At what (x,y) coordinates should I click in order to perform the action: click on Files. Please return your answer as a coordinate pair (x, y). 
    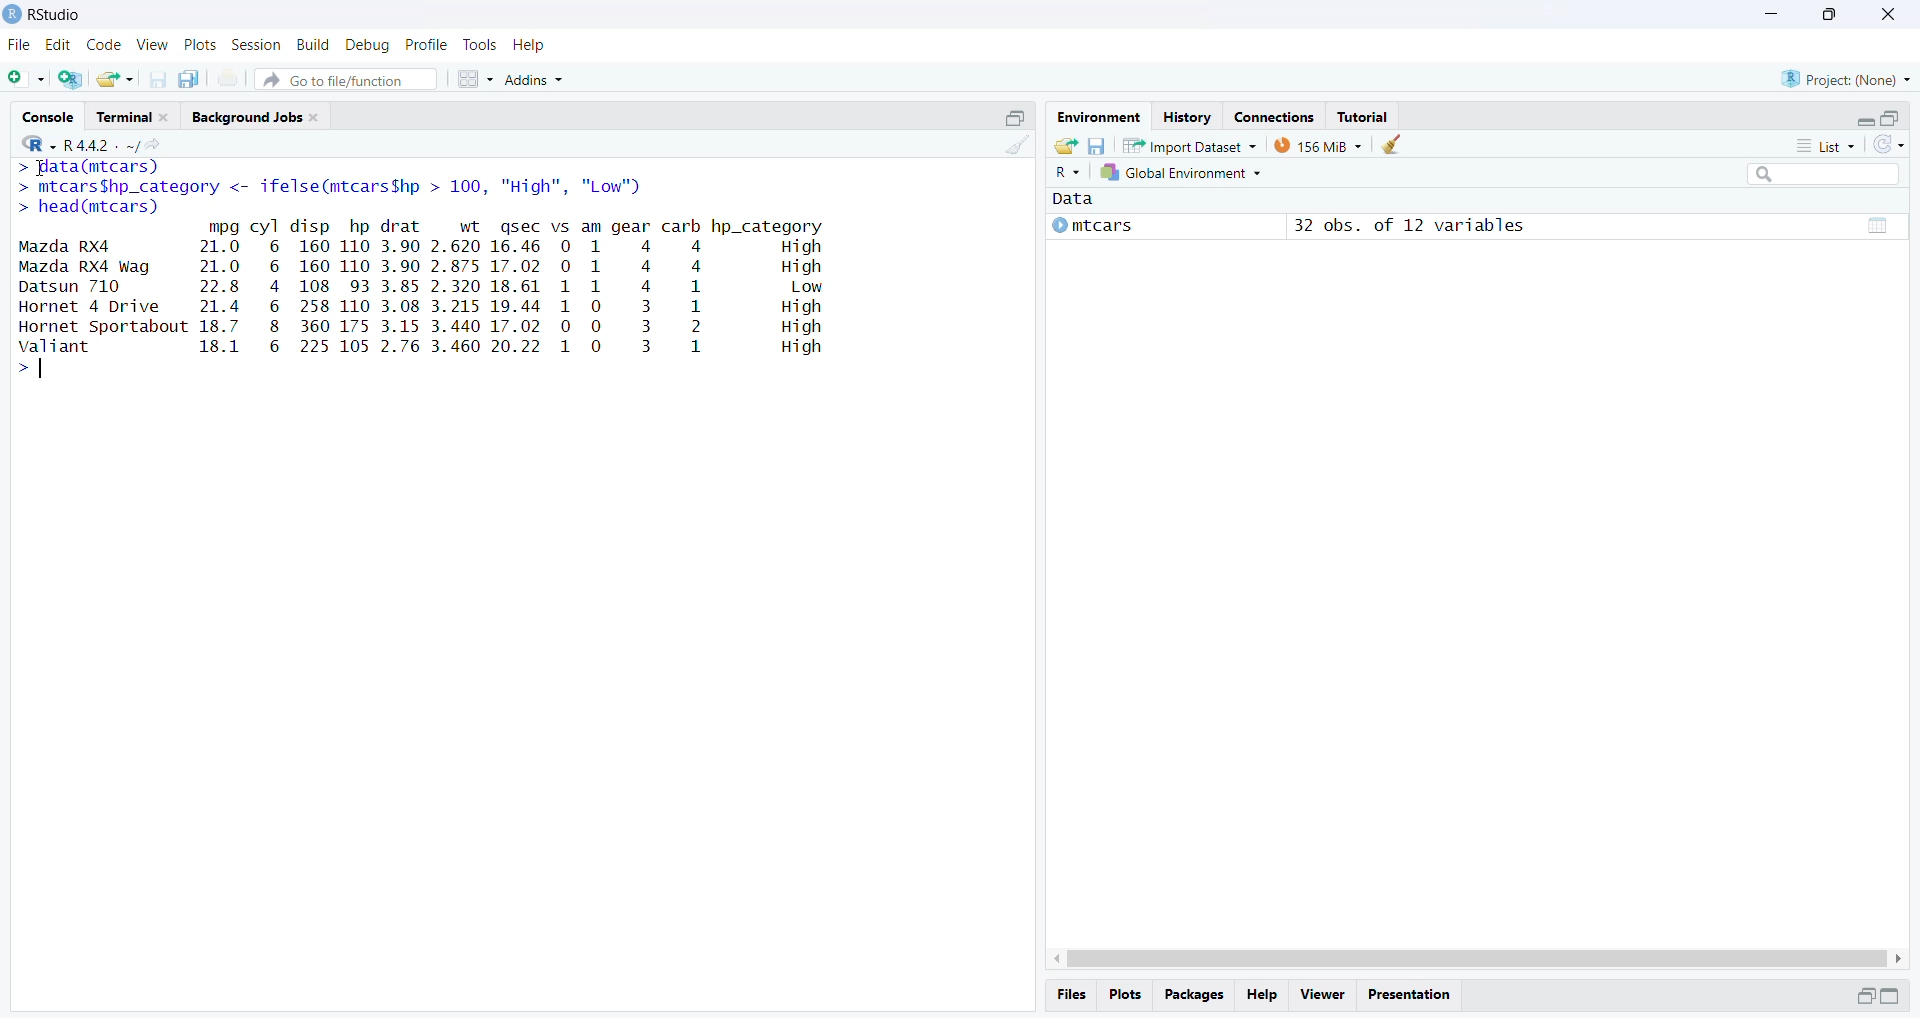
    Looking at the image, I should click on (1075, 994).